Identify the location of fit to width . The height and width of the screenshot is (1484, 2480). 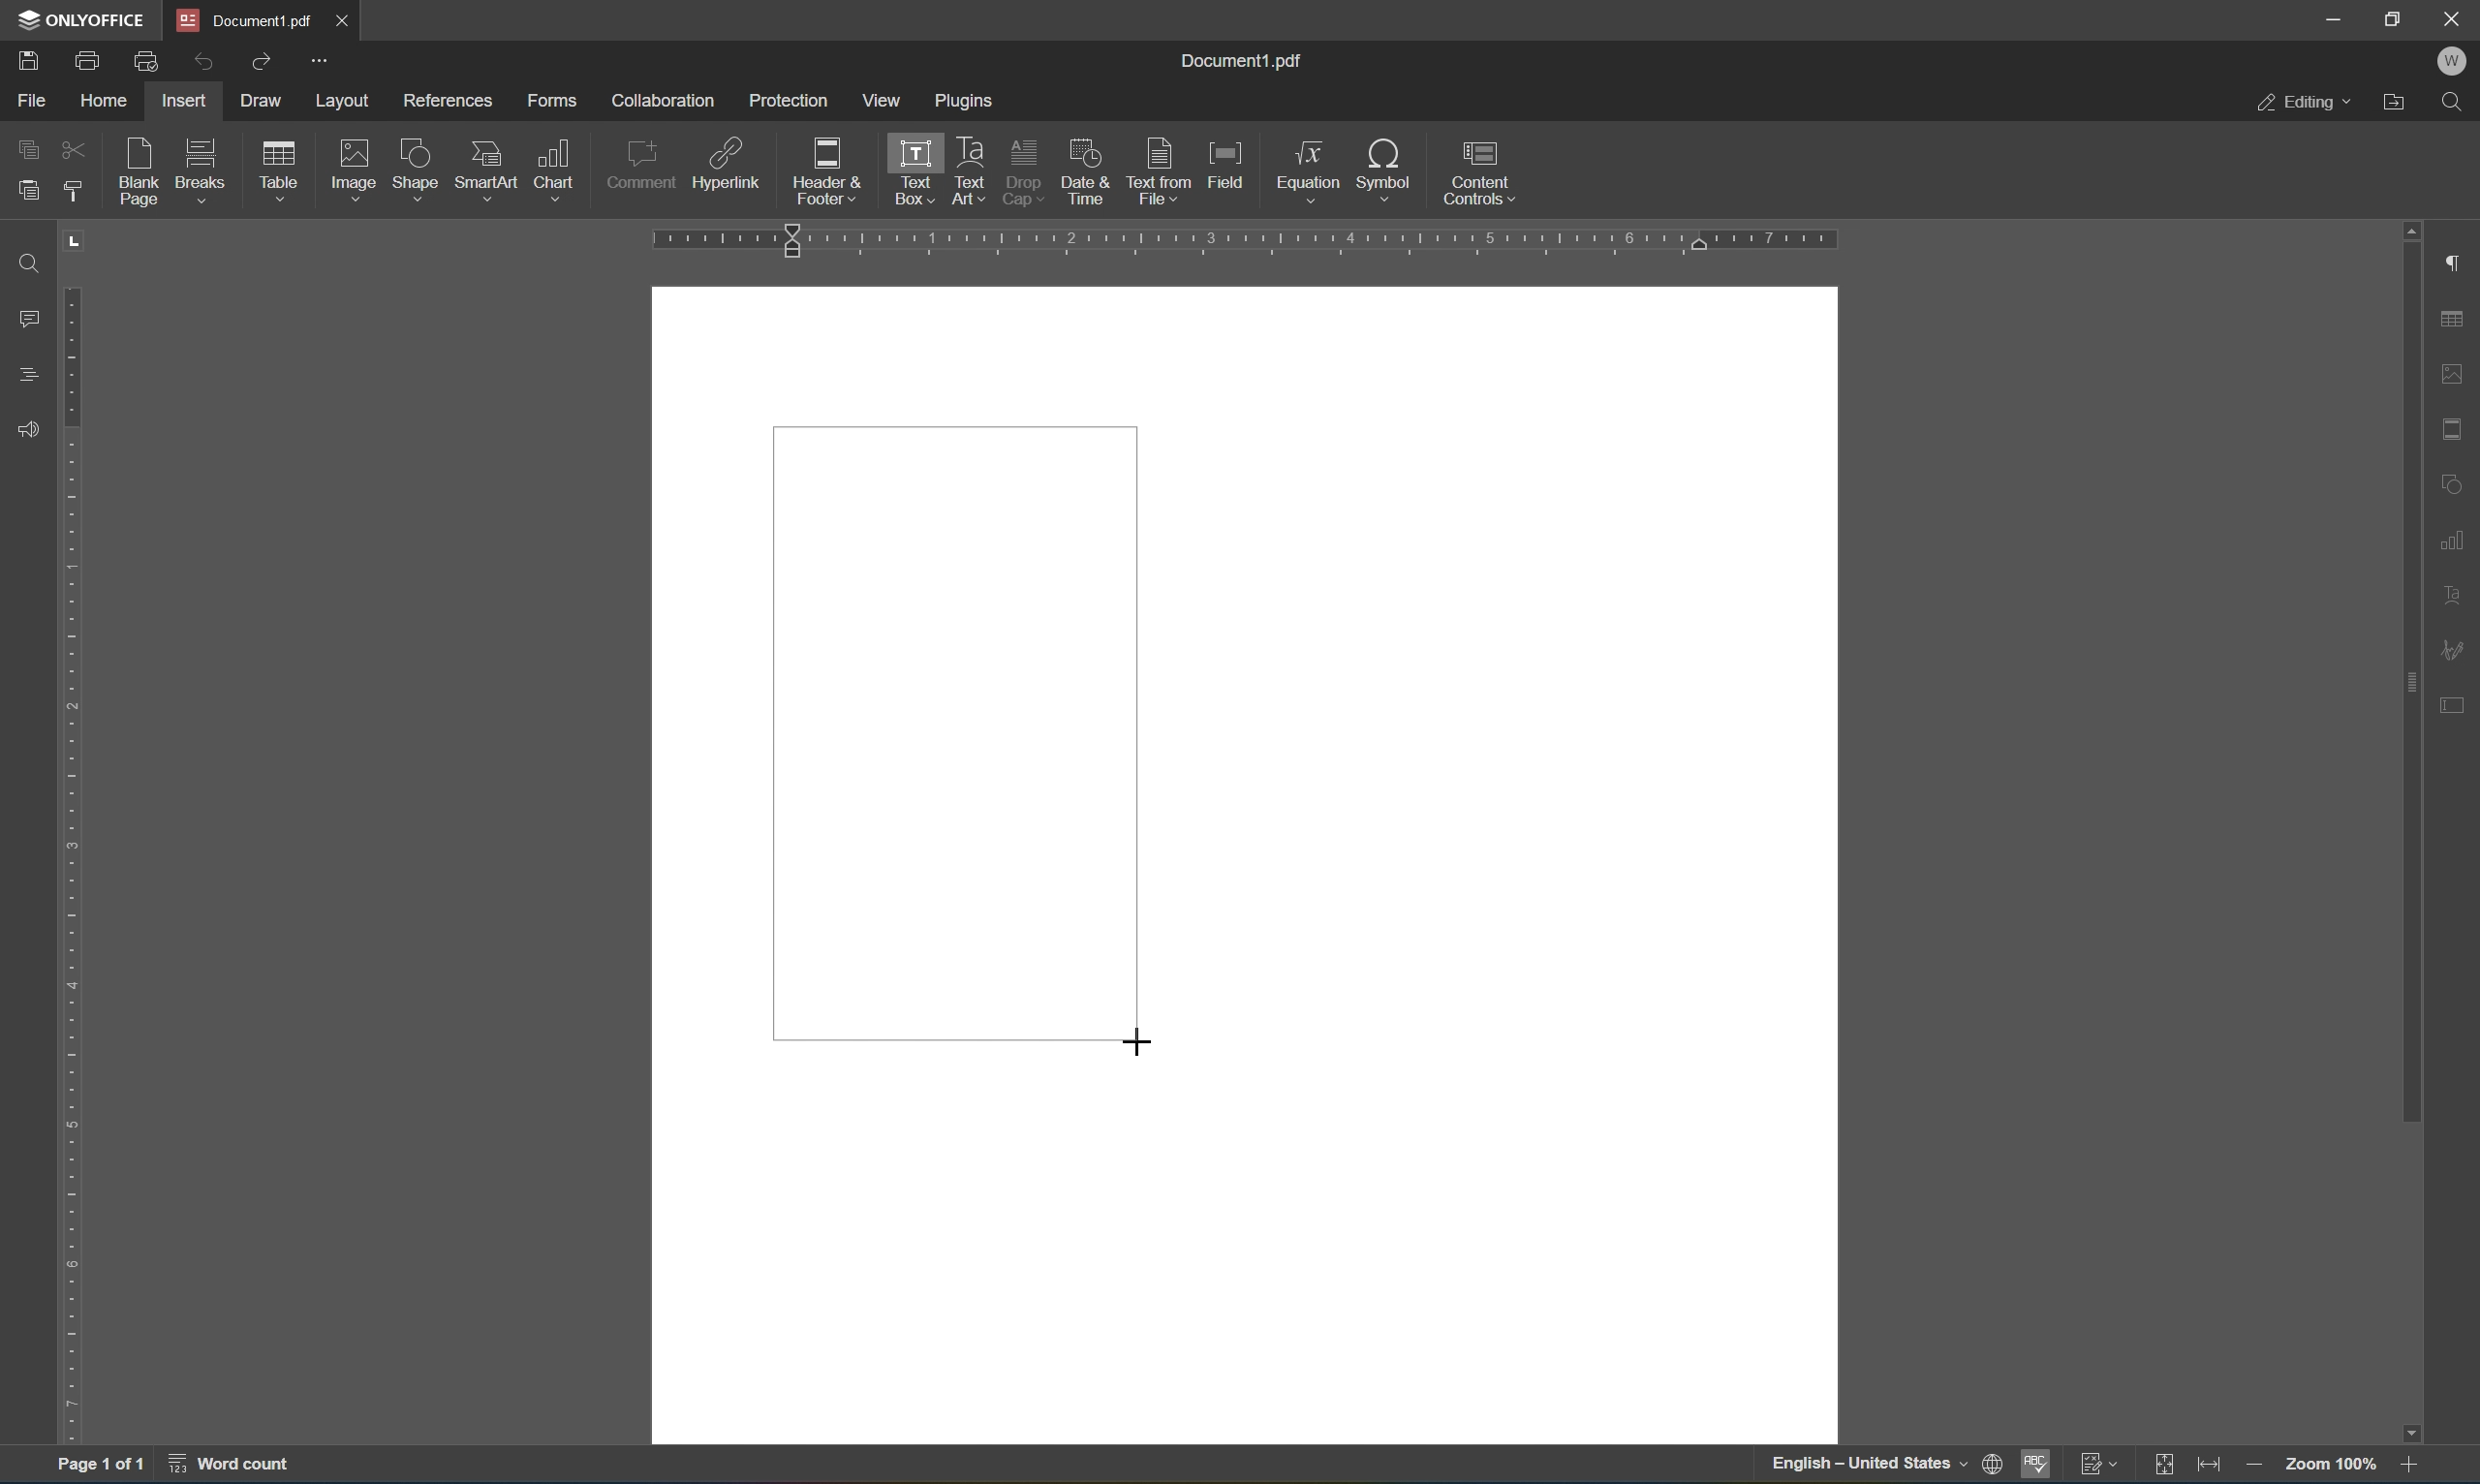
(2210, 1468).